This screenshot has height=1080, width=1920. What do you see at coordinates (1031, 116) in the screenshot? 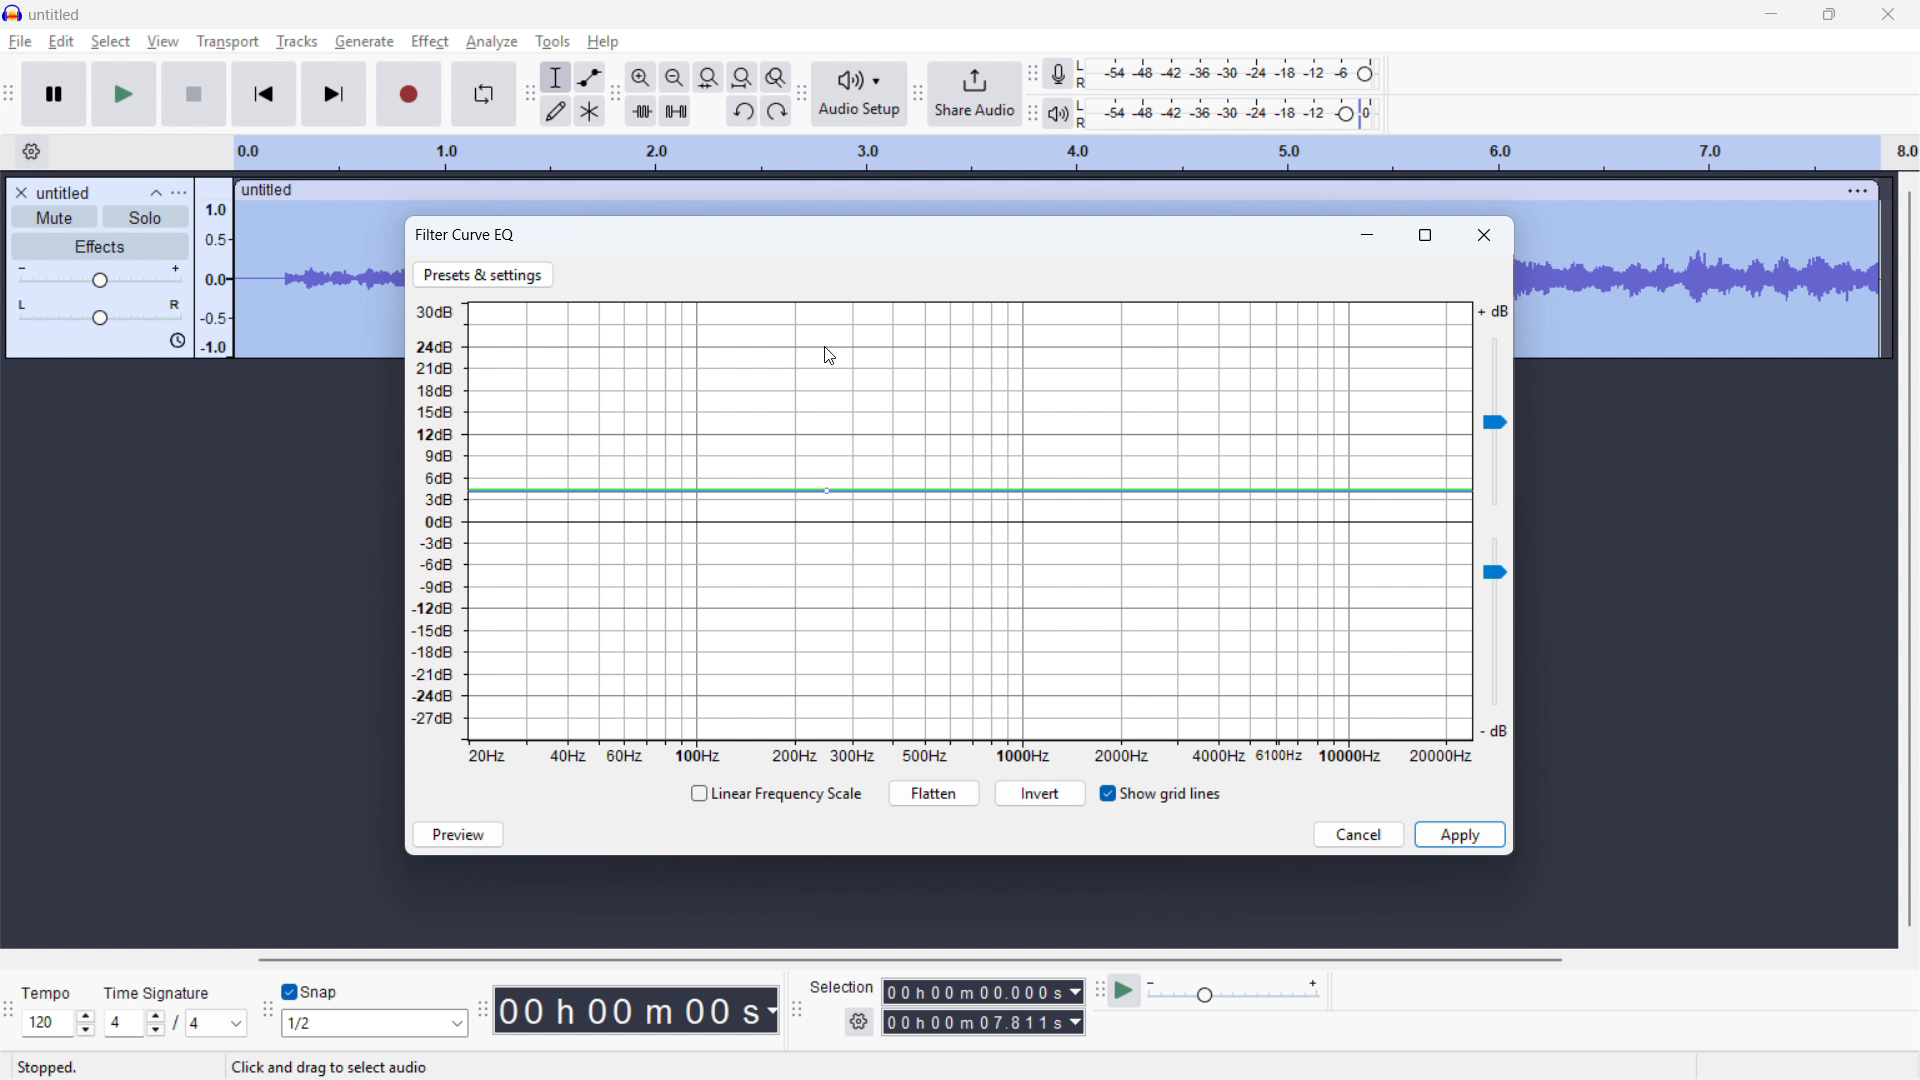
I see `Playback metre toolbar ` at bounding box center [1031, 116].